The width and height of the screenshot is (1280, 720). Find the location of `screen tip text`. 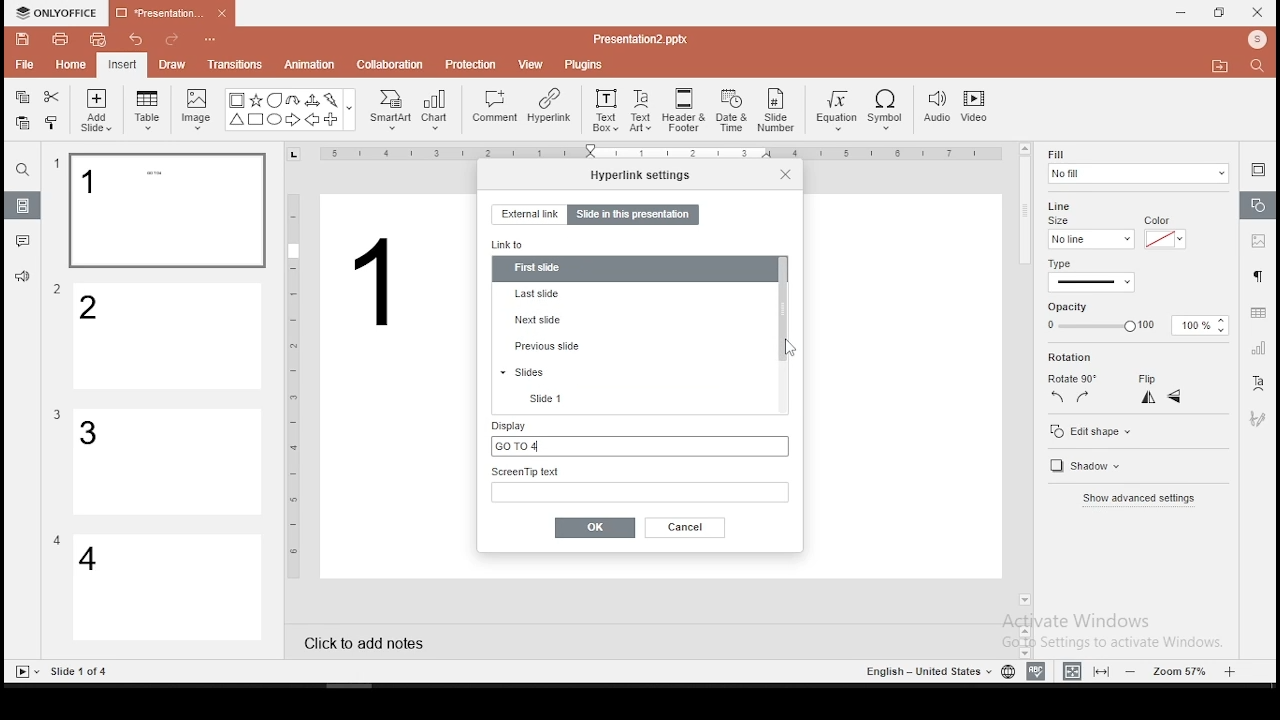

screen tip text is located at coordinates (640, 483).